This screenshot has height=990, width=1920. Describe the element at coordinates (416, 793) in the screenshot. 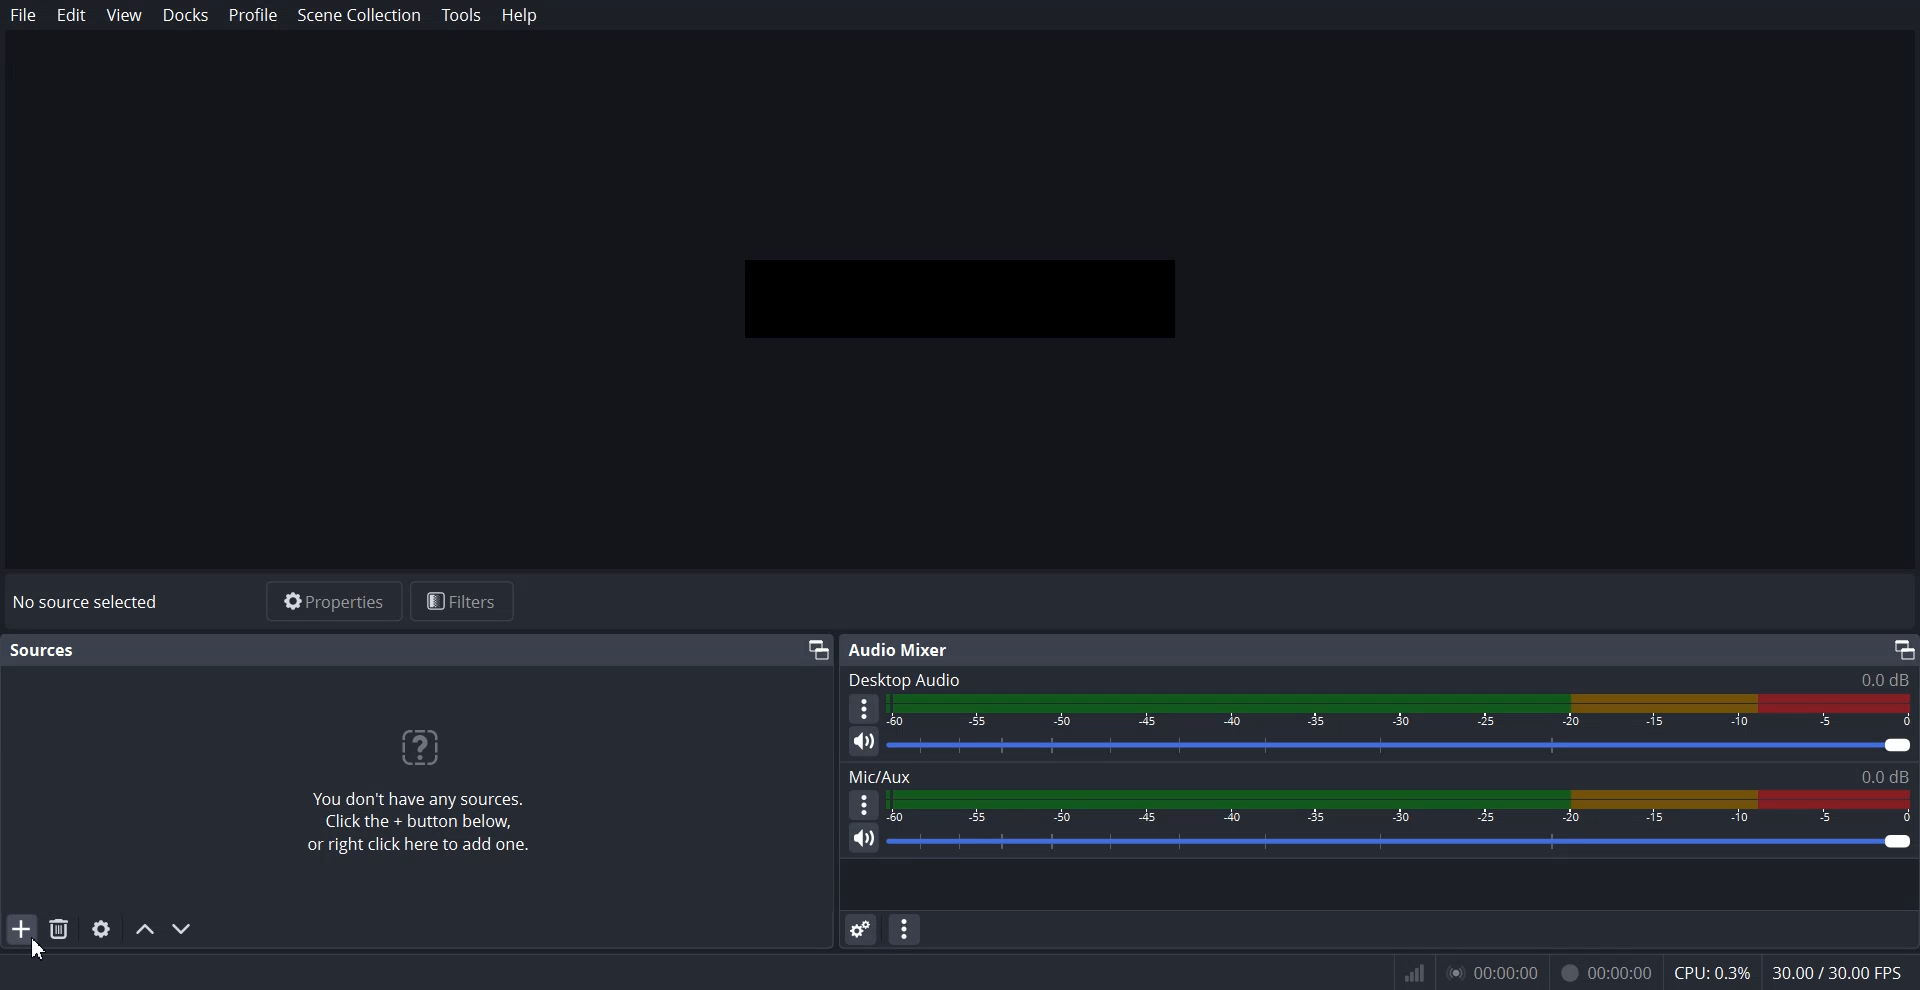

I see `Text 1` at that location.